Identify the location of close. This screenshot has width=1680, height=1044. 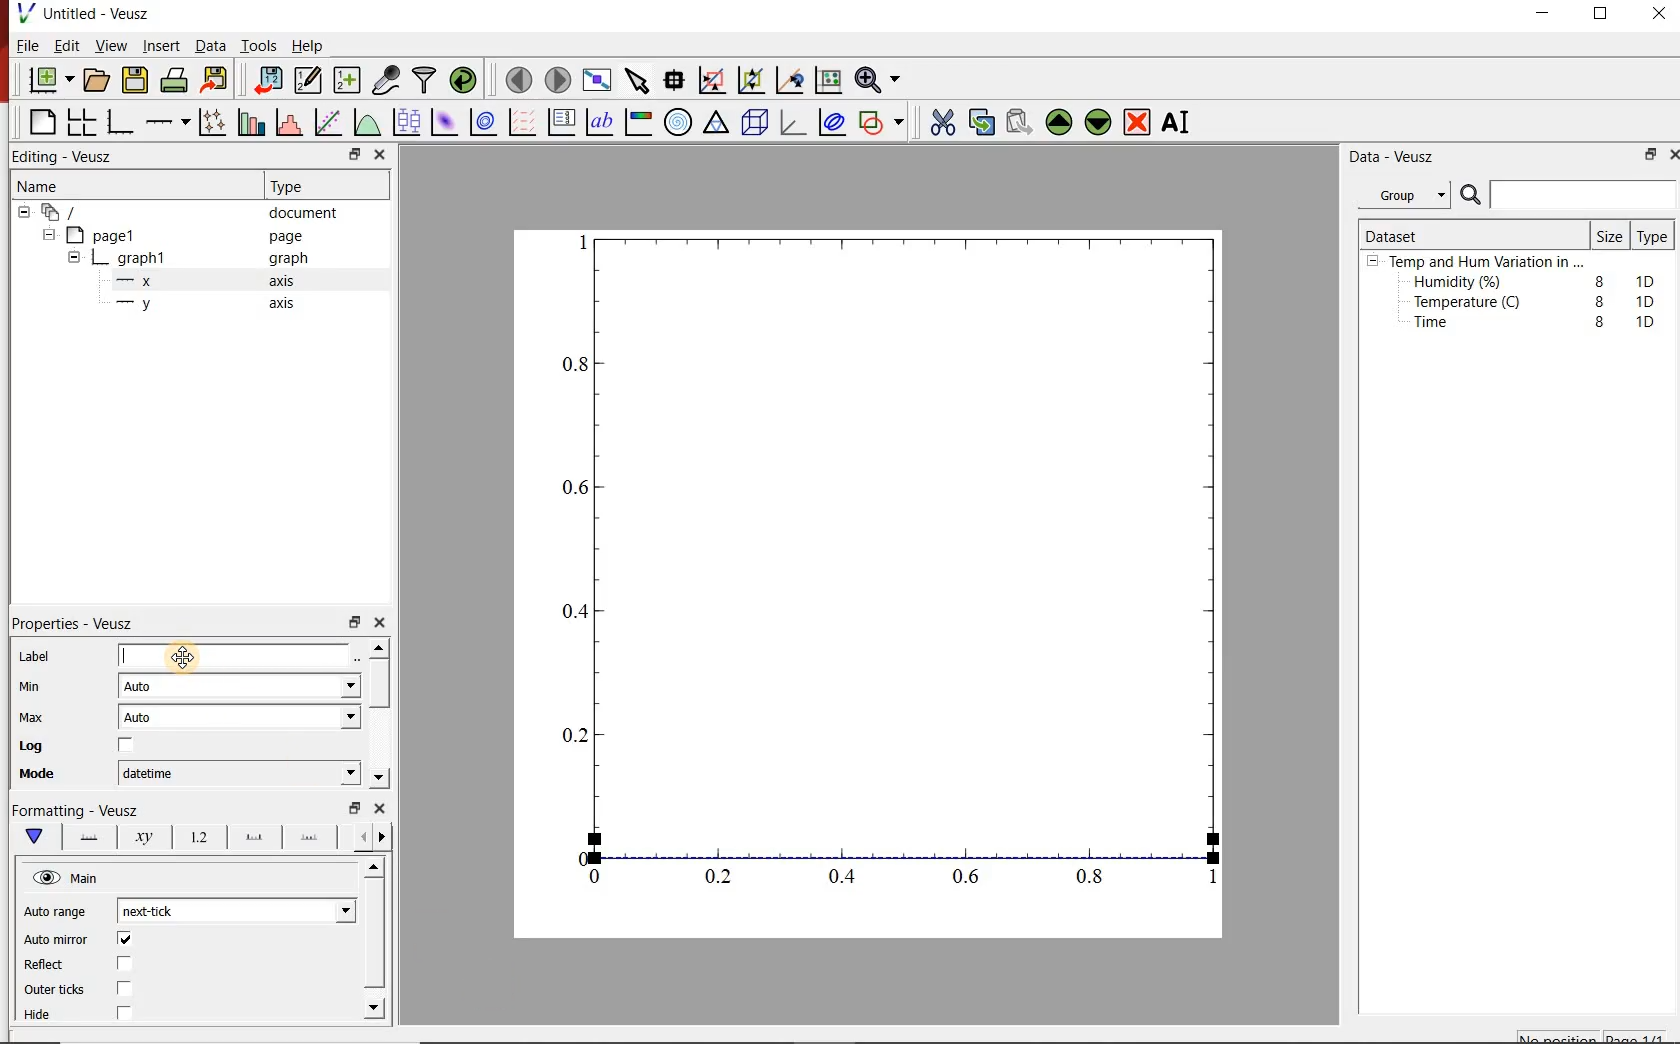
(1670, 154).